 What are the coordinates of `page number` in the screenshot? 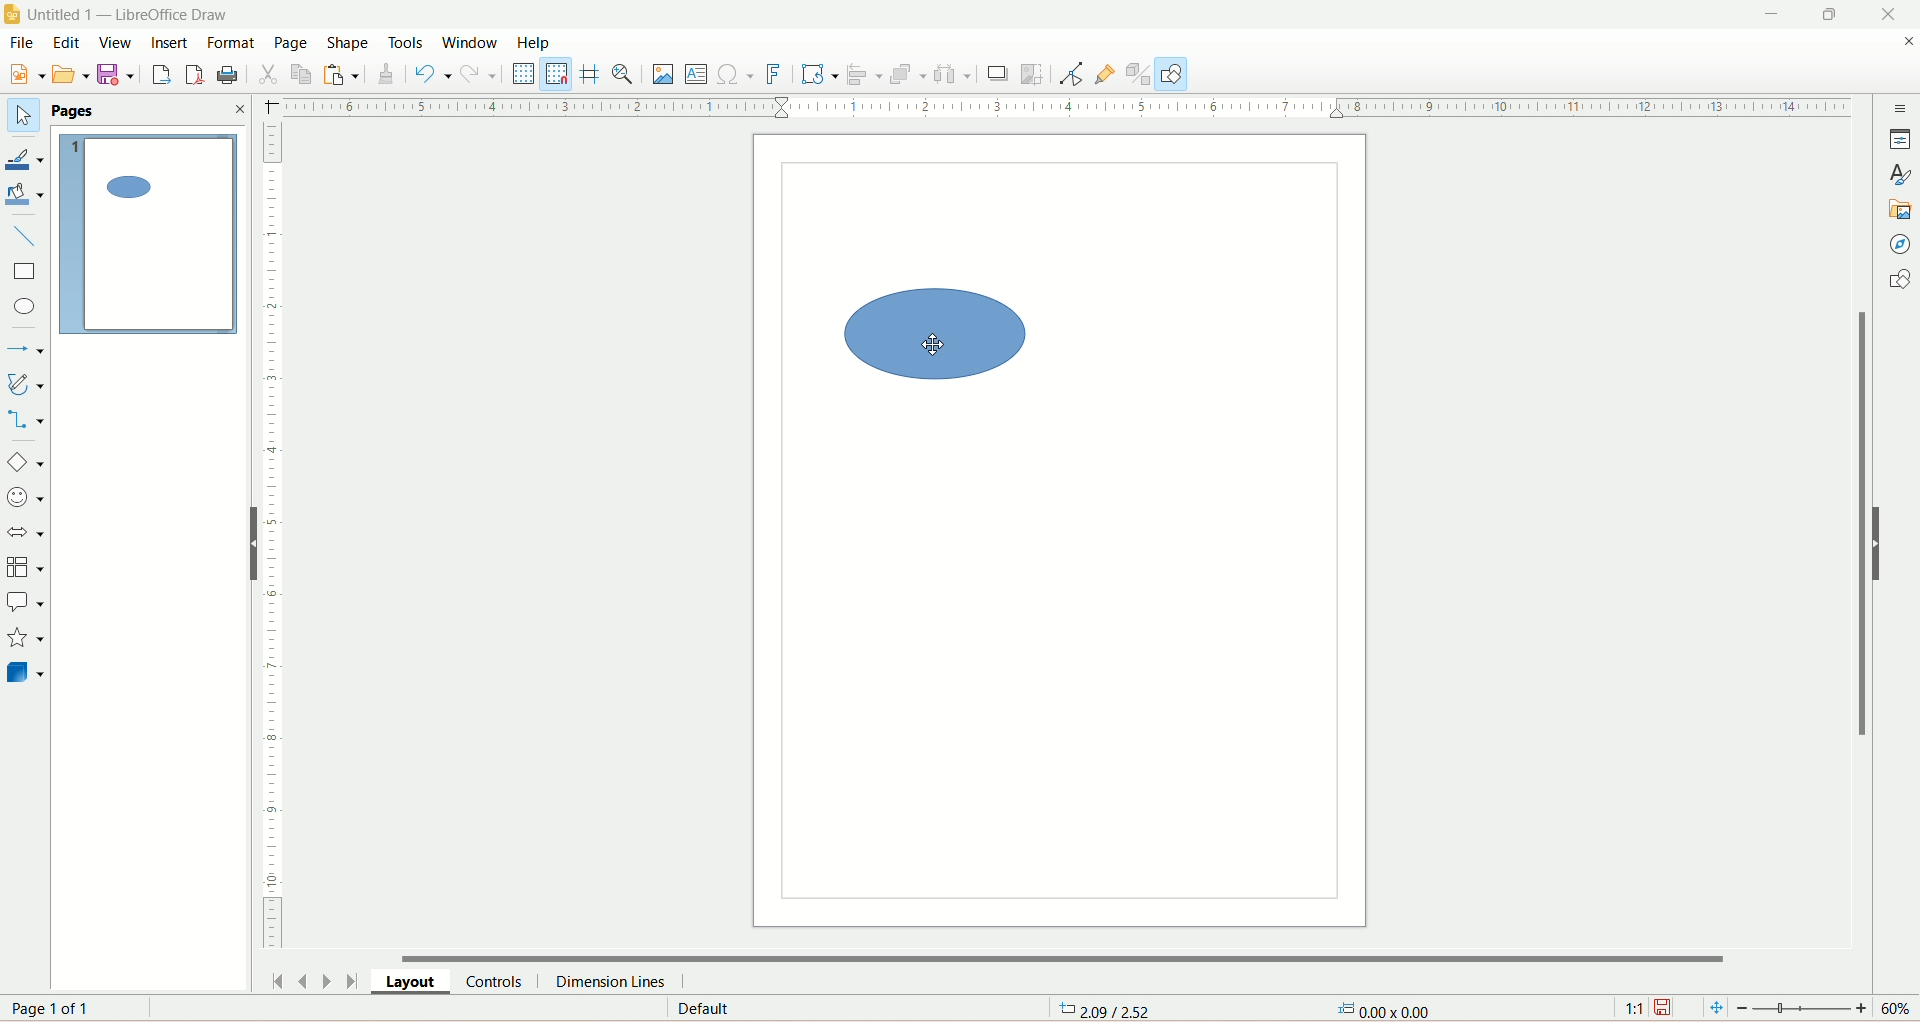 It's located at (58, 1007).